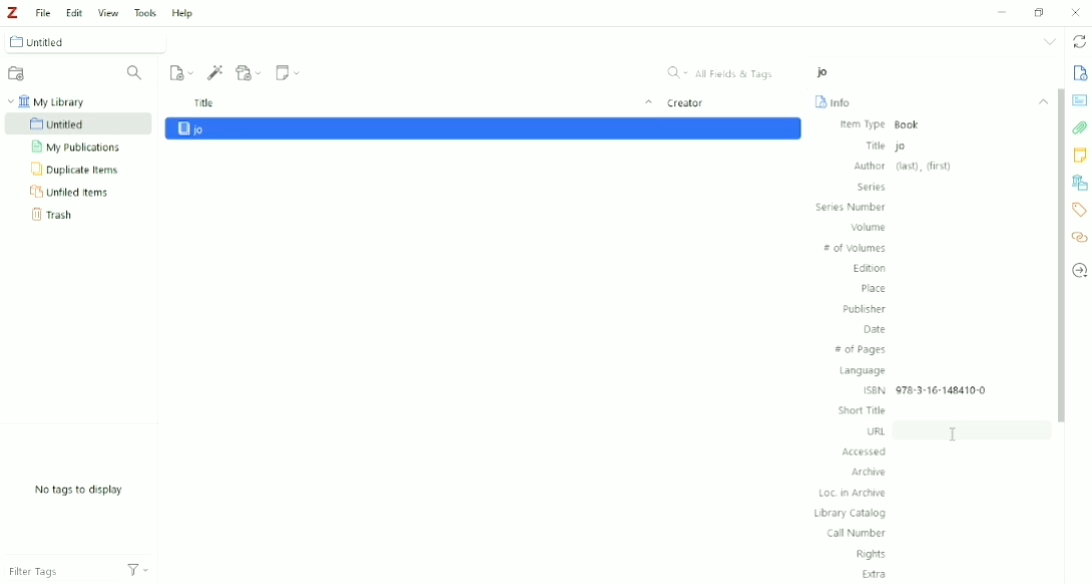 The height and width of the screenshot is (584, 1092). I want to click on Title jo, so click(887, 146).